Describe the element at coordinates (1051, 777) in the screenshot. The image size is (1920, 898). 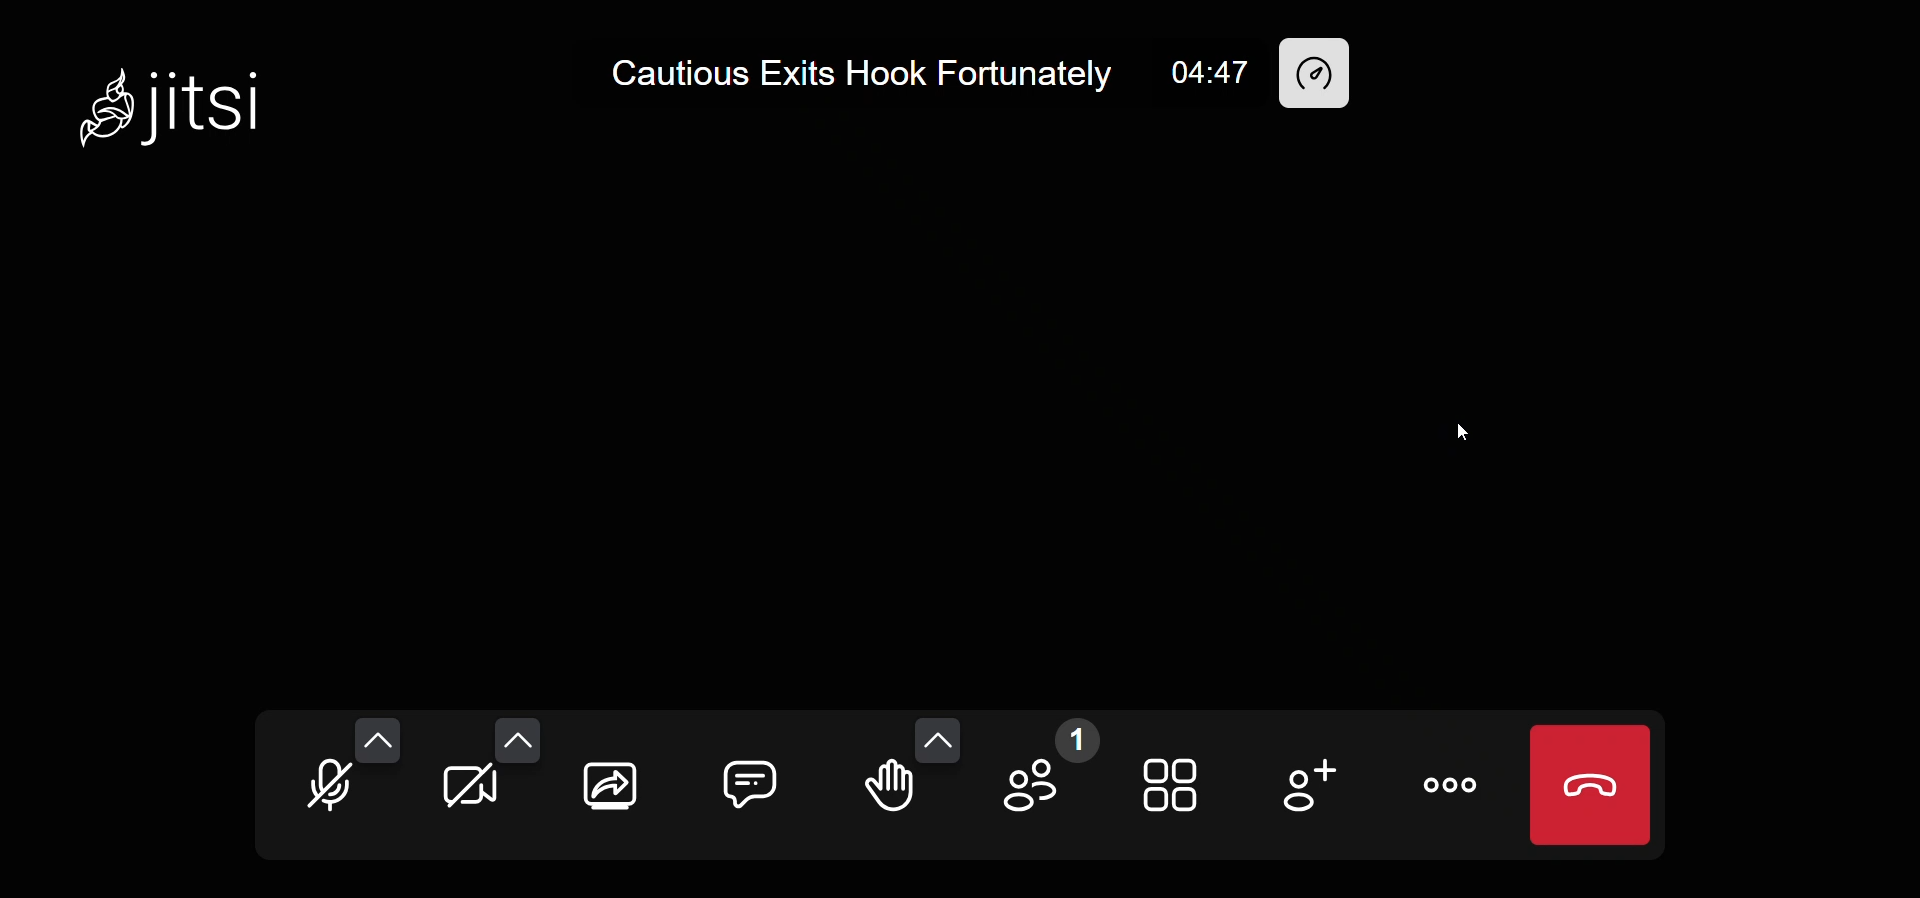
I see `participants` at that location.